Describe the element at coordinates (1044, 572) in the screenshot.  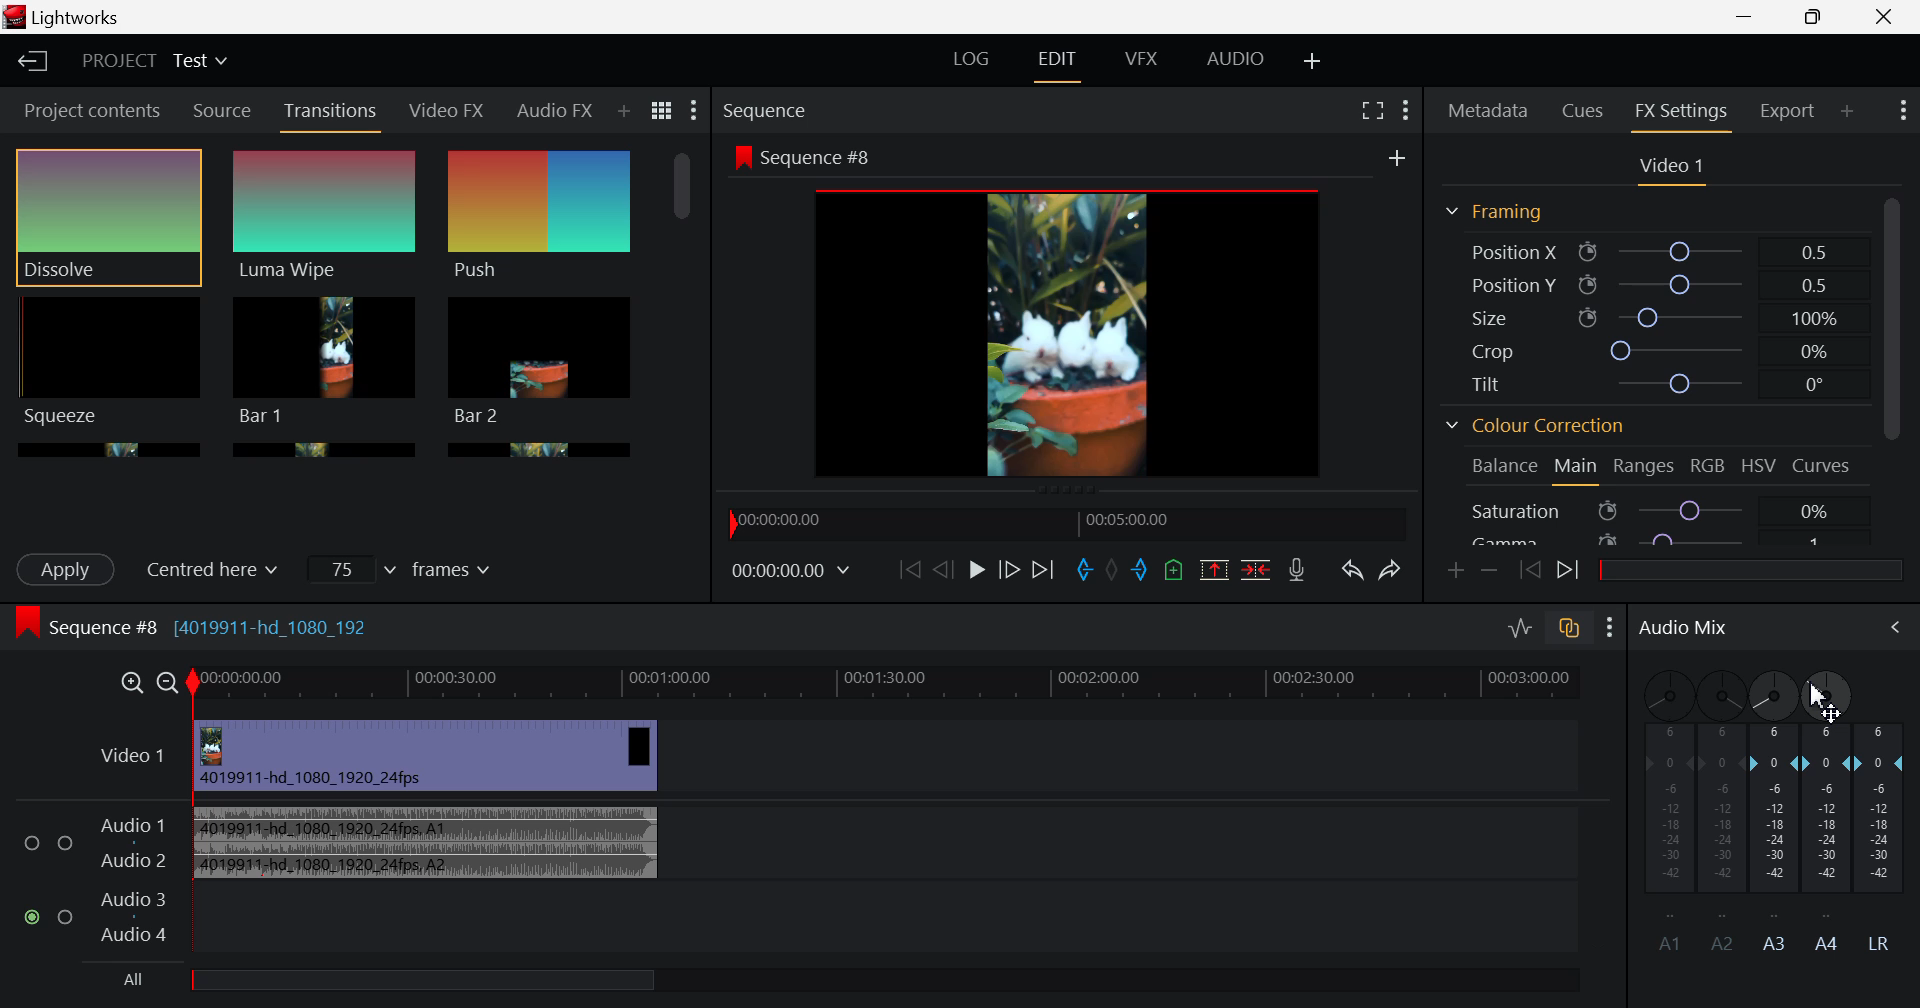
I see `To End` at that location.